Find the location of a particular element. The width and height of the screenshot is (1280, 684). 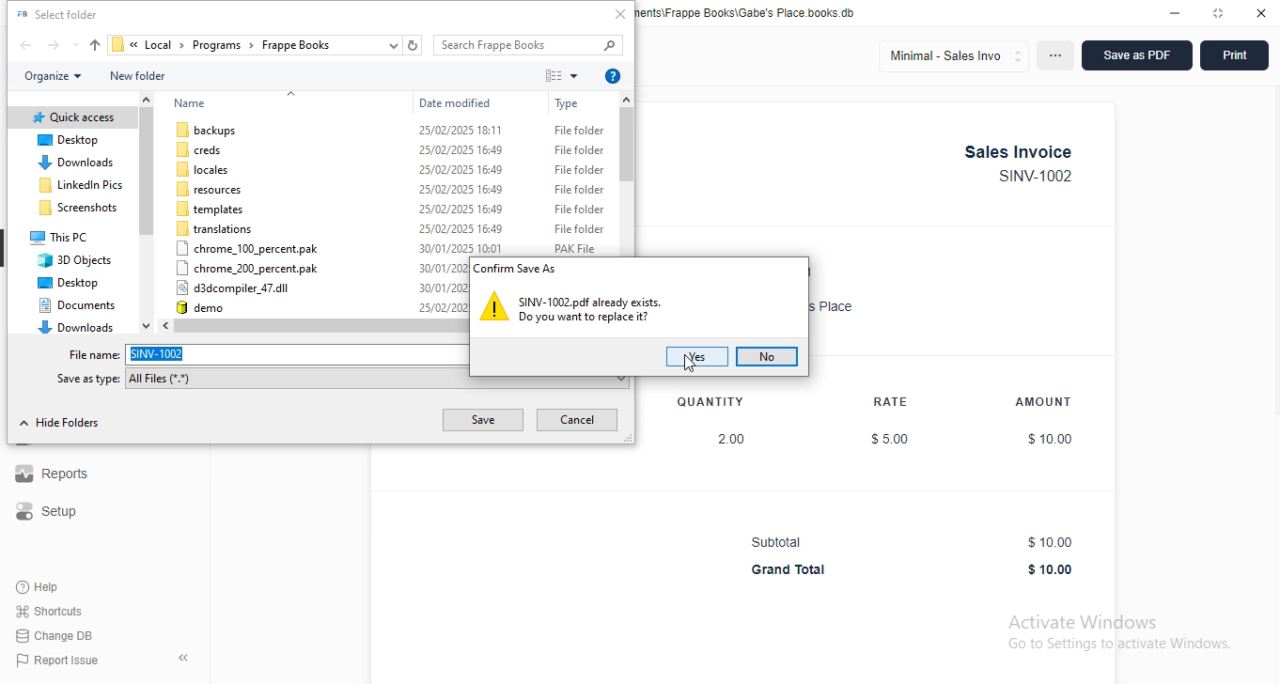

creds is located at coordinates (197, 149).